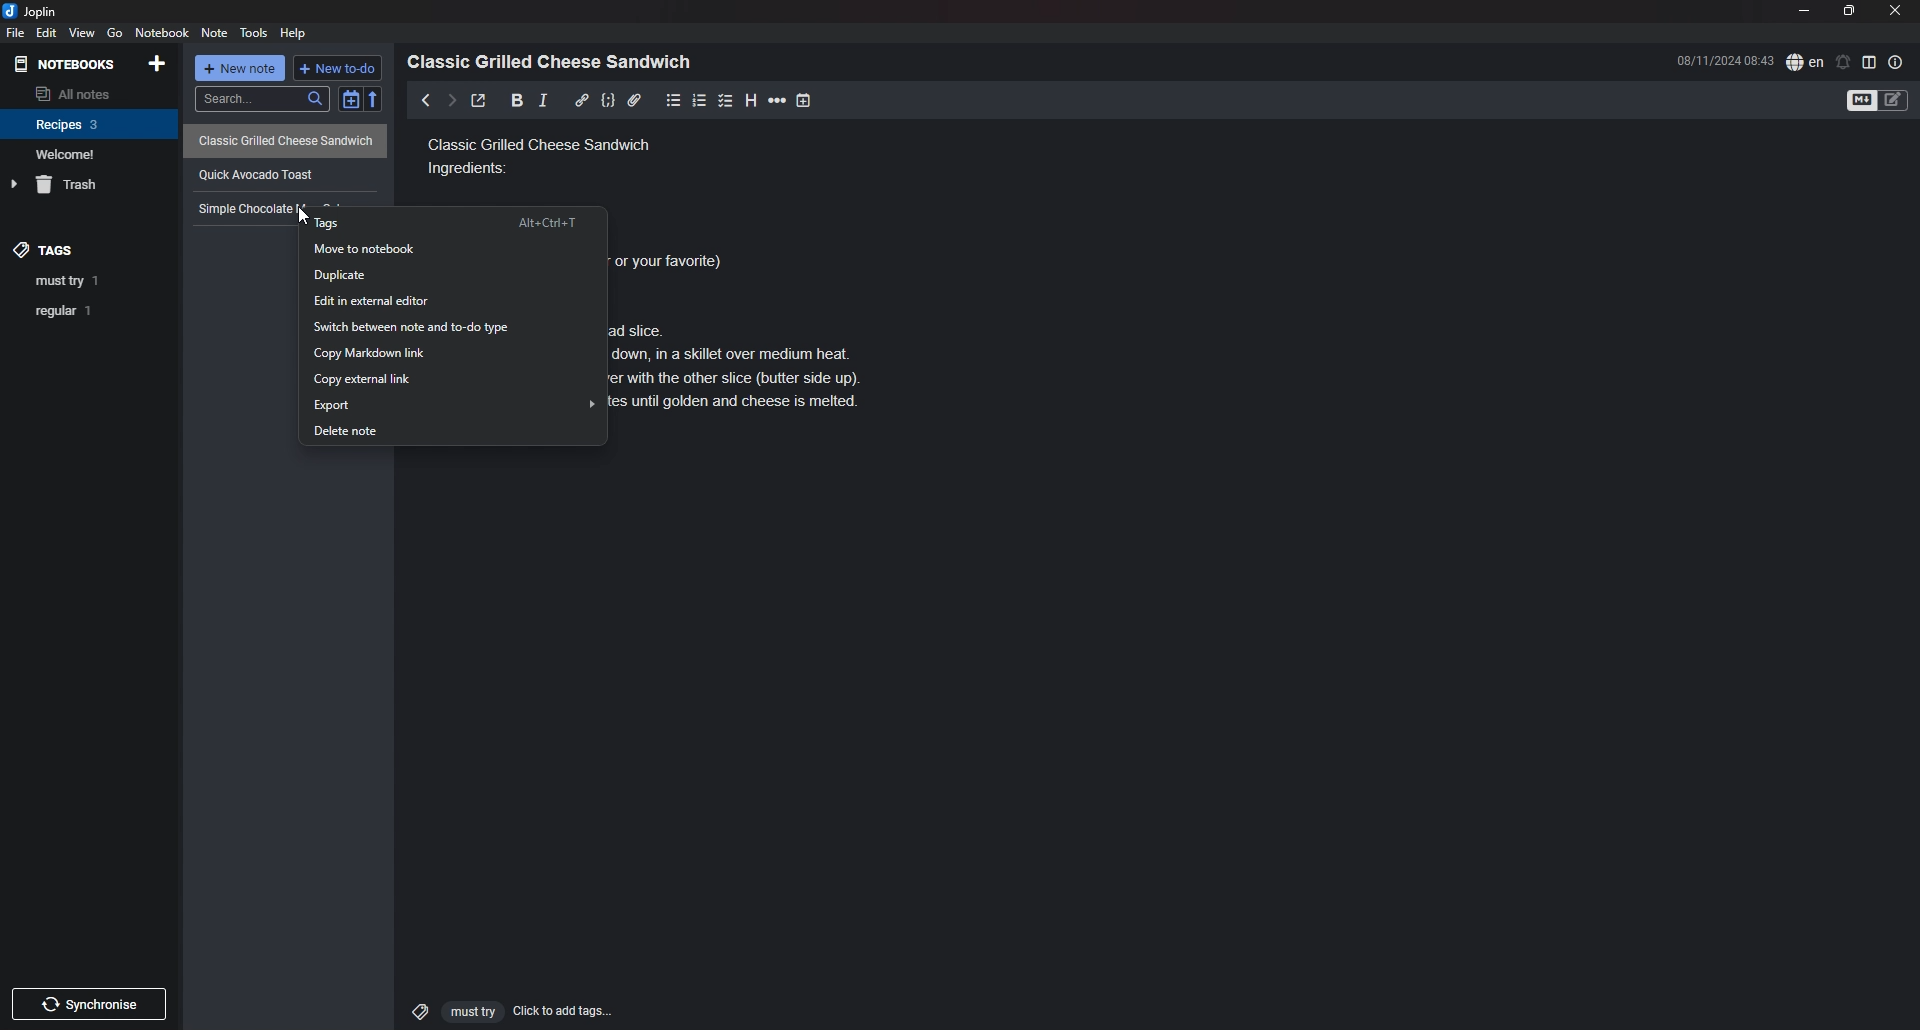  What do you see at coordinates (582, 99) in the screenshot?
I see `hyperlink` at bounding box center [582, 99].